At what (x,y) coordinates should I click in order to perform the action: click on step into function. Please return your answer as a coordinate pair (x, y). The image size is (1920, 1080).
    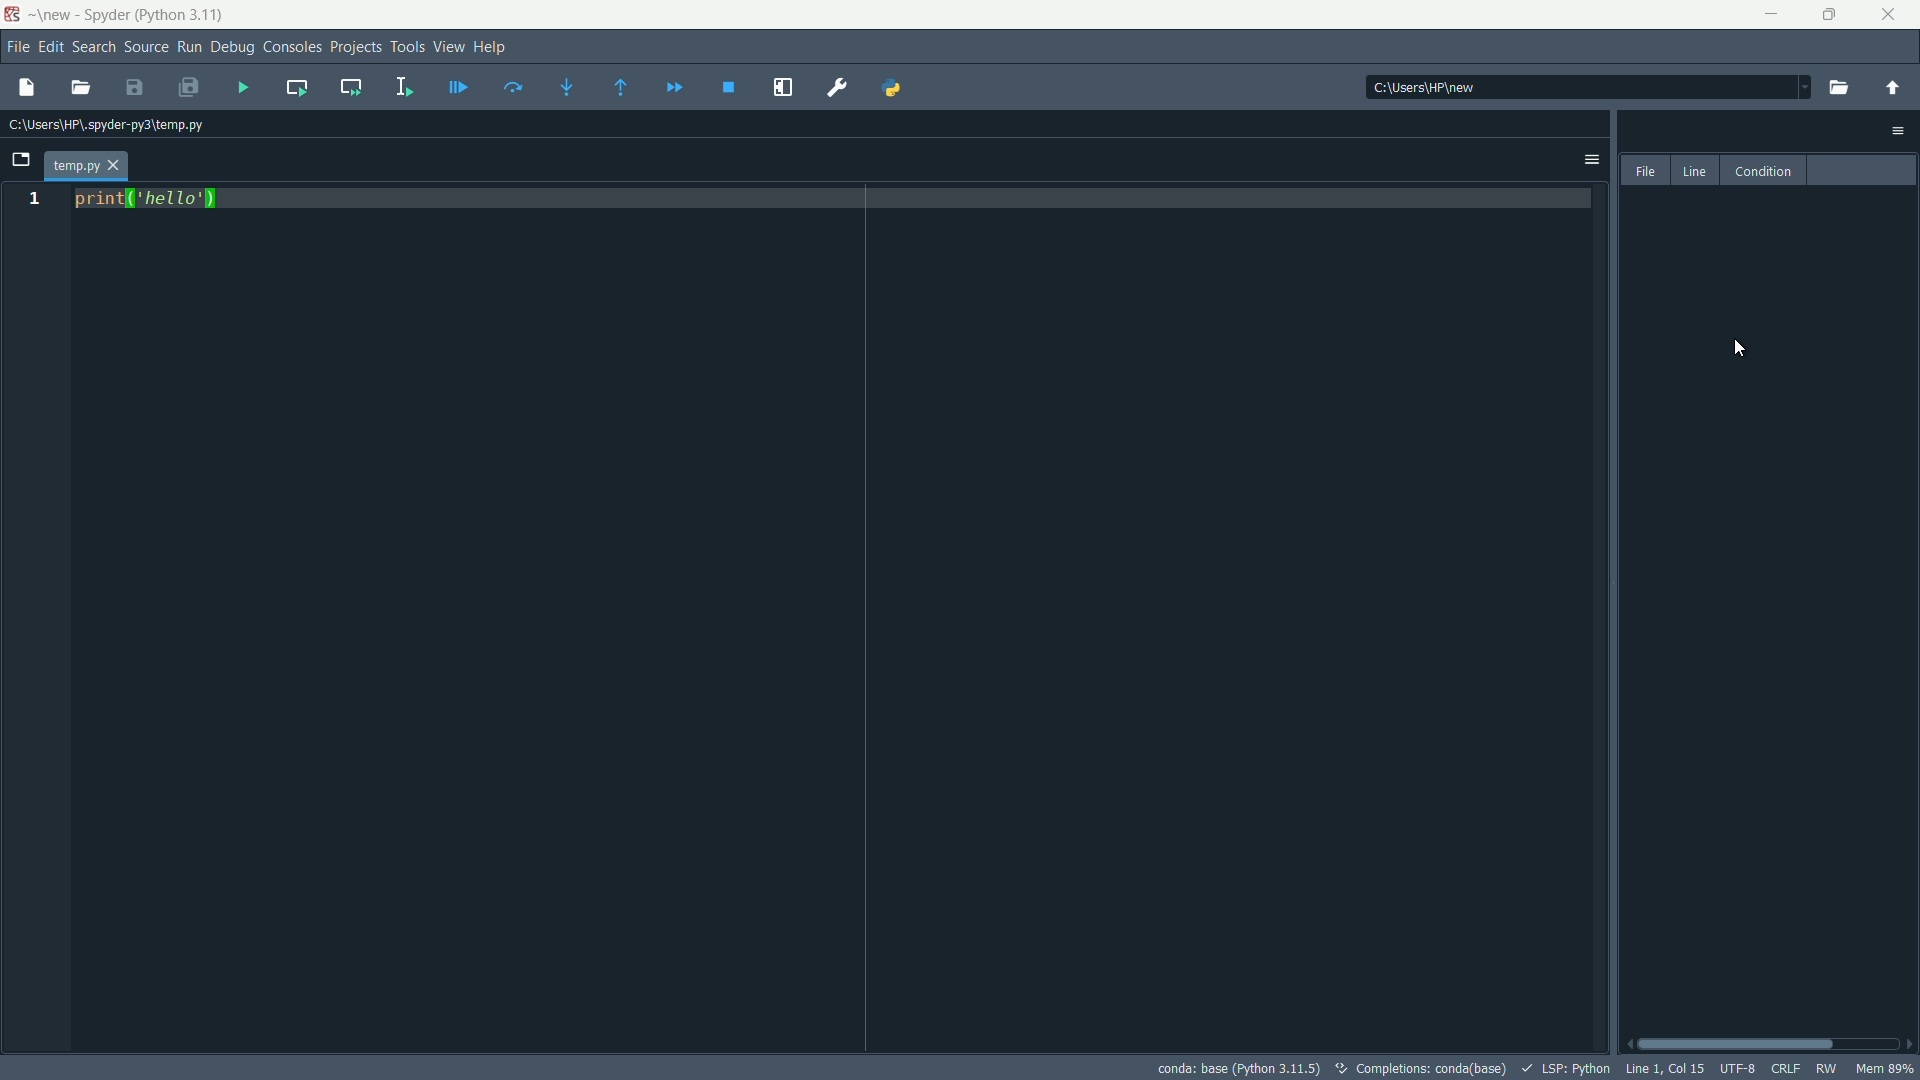
    Looking at the image, I should click on (567, 87).